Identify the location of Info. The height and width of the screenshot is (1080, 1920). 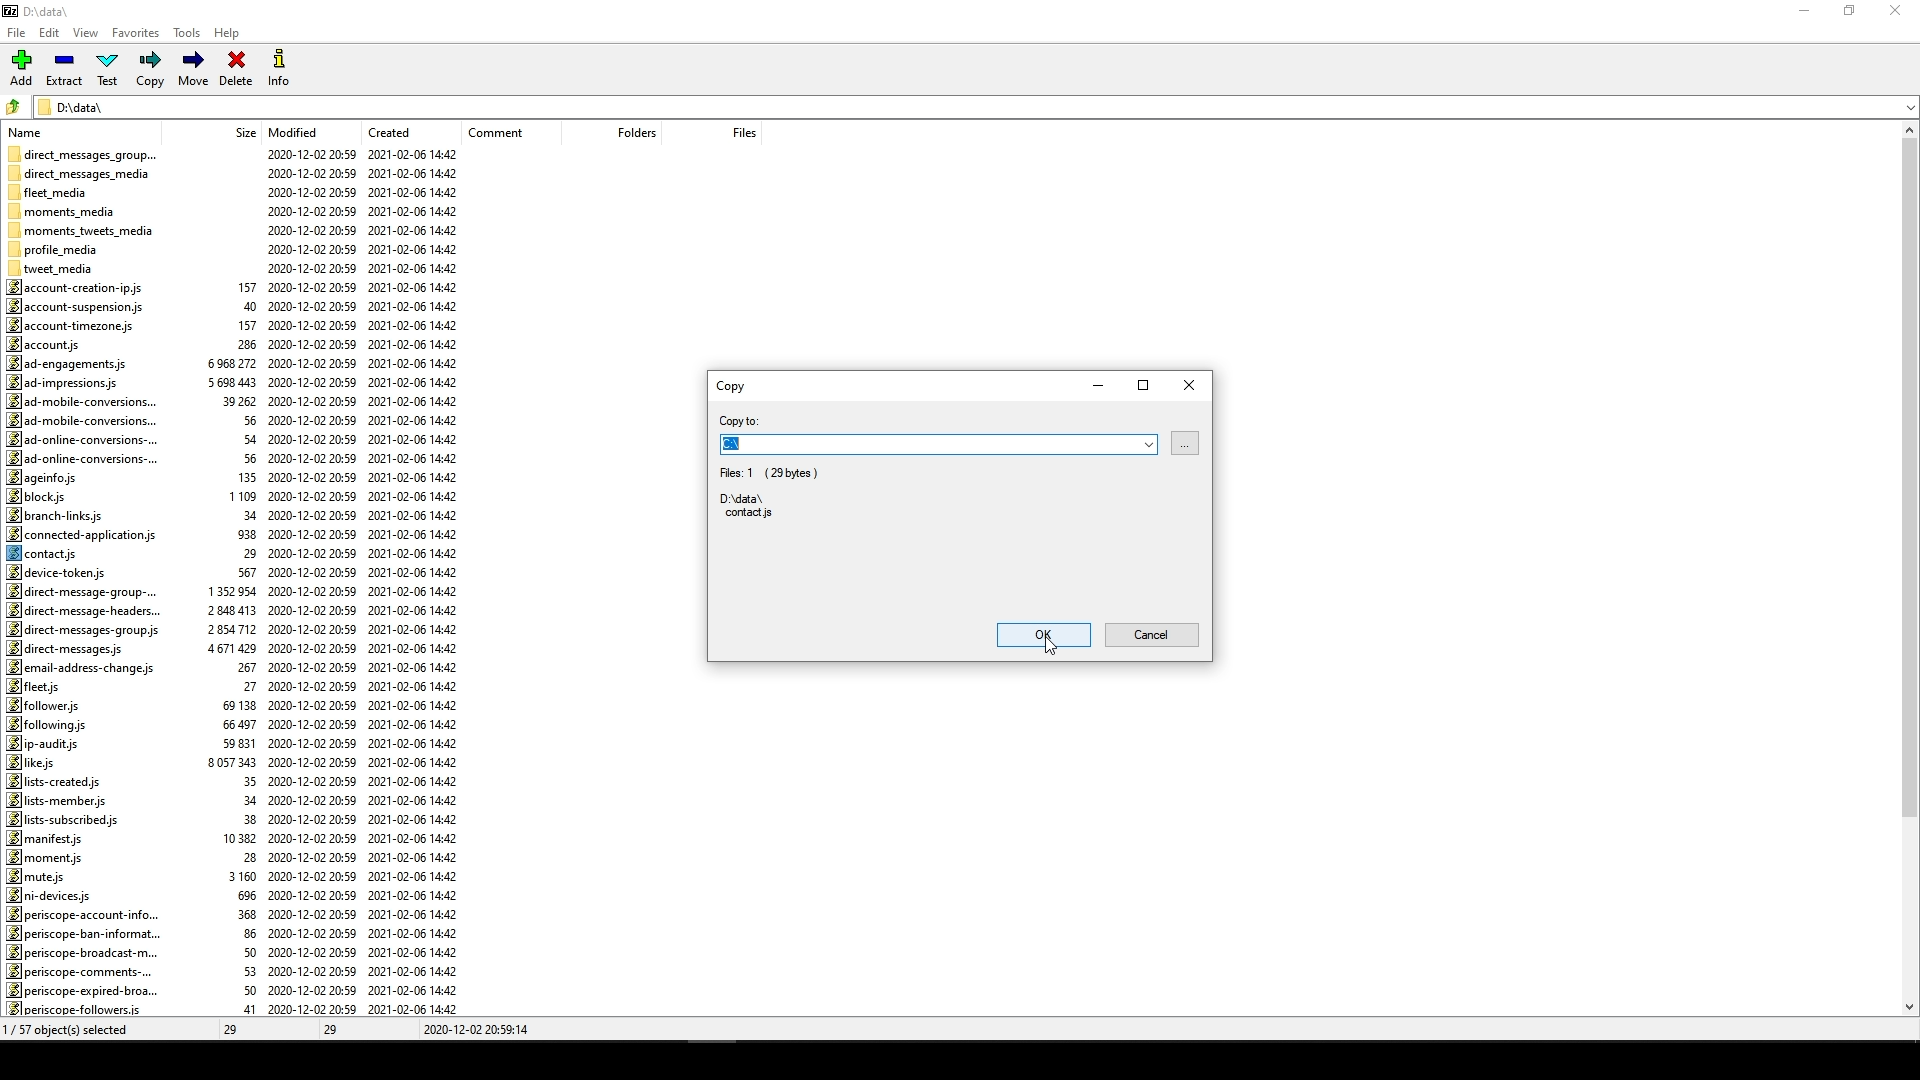
(278, 68).